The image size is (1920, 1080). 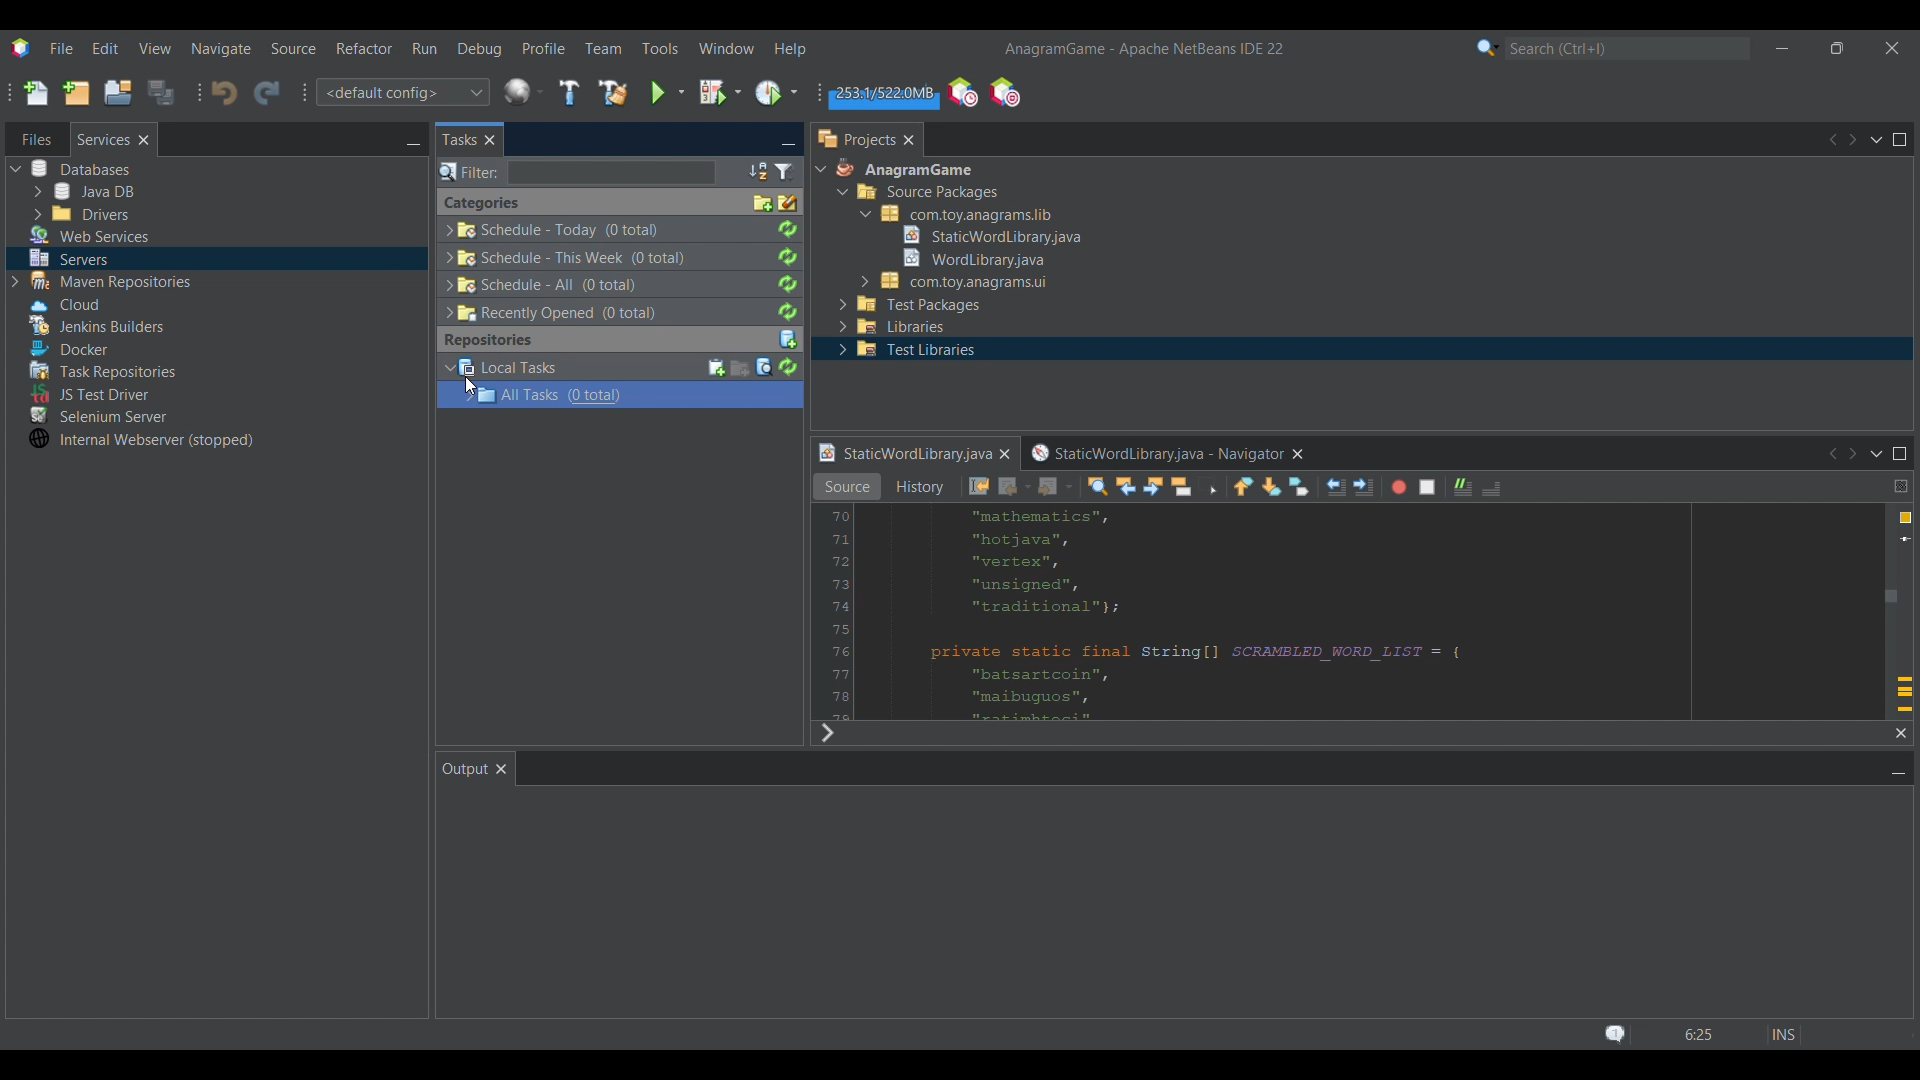 What do you see at coordinates (1457, 485) in the screenshot?
I see `` at bounding box center [1457, 485].